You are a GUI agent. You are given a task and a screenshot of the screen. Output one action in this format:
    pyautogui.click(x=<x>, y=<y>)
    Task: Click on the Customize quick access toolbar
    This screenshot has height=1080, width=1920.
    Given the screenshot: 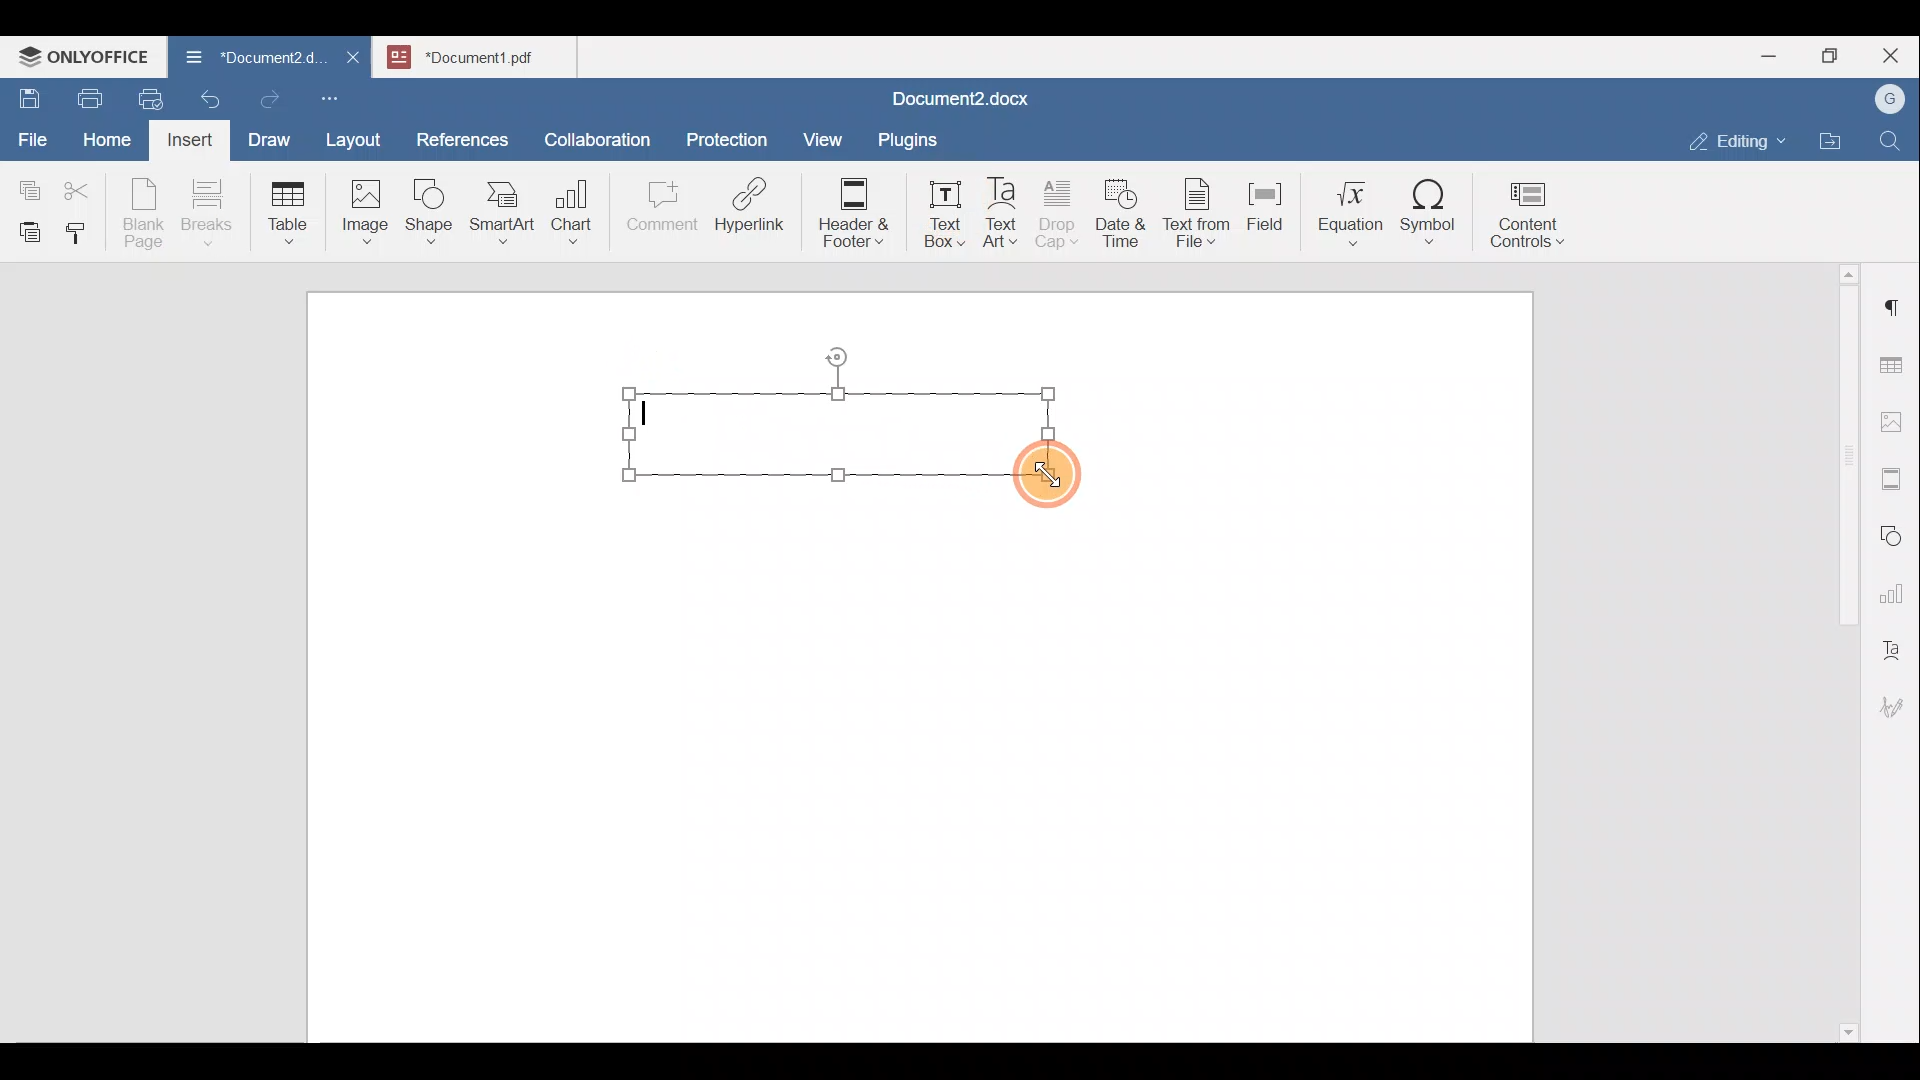 What is the action you would take?
    pyautogui.click(x=337, y=95)
    